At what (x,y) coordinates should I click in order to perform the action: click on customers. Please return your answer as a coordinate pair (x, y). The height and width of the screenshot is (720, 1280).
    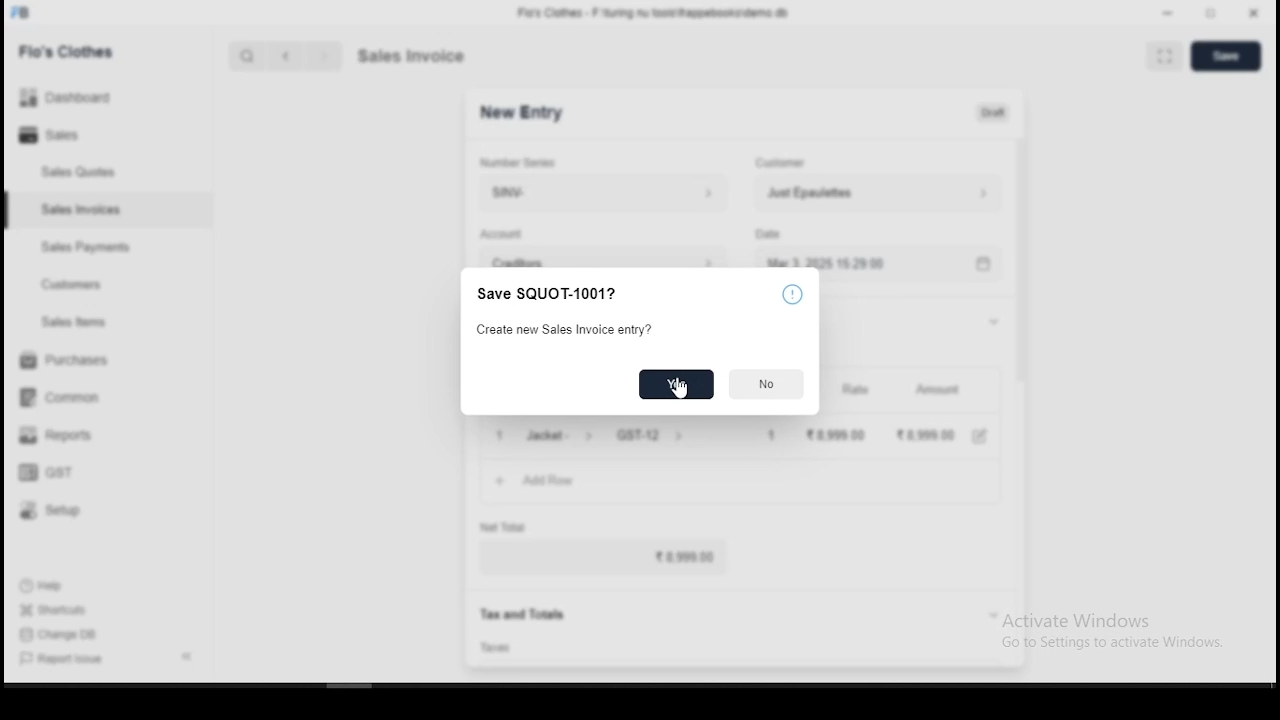
    Looking at the image, I should click on (75, 285).